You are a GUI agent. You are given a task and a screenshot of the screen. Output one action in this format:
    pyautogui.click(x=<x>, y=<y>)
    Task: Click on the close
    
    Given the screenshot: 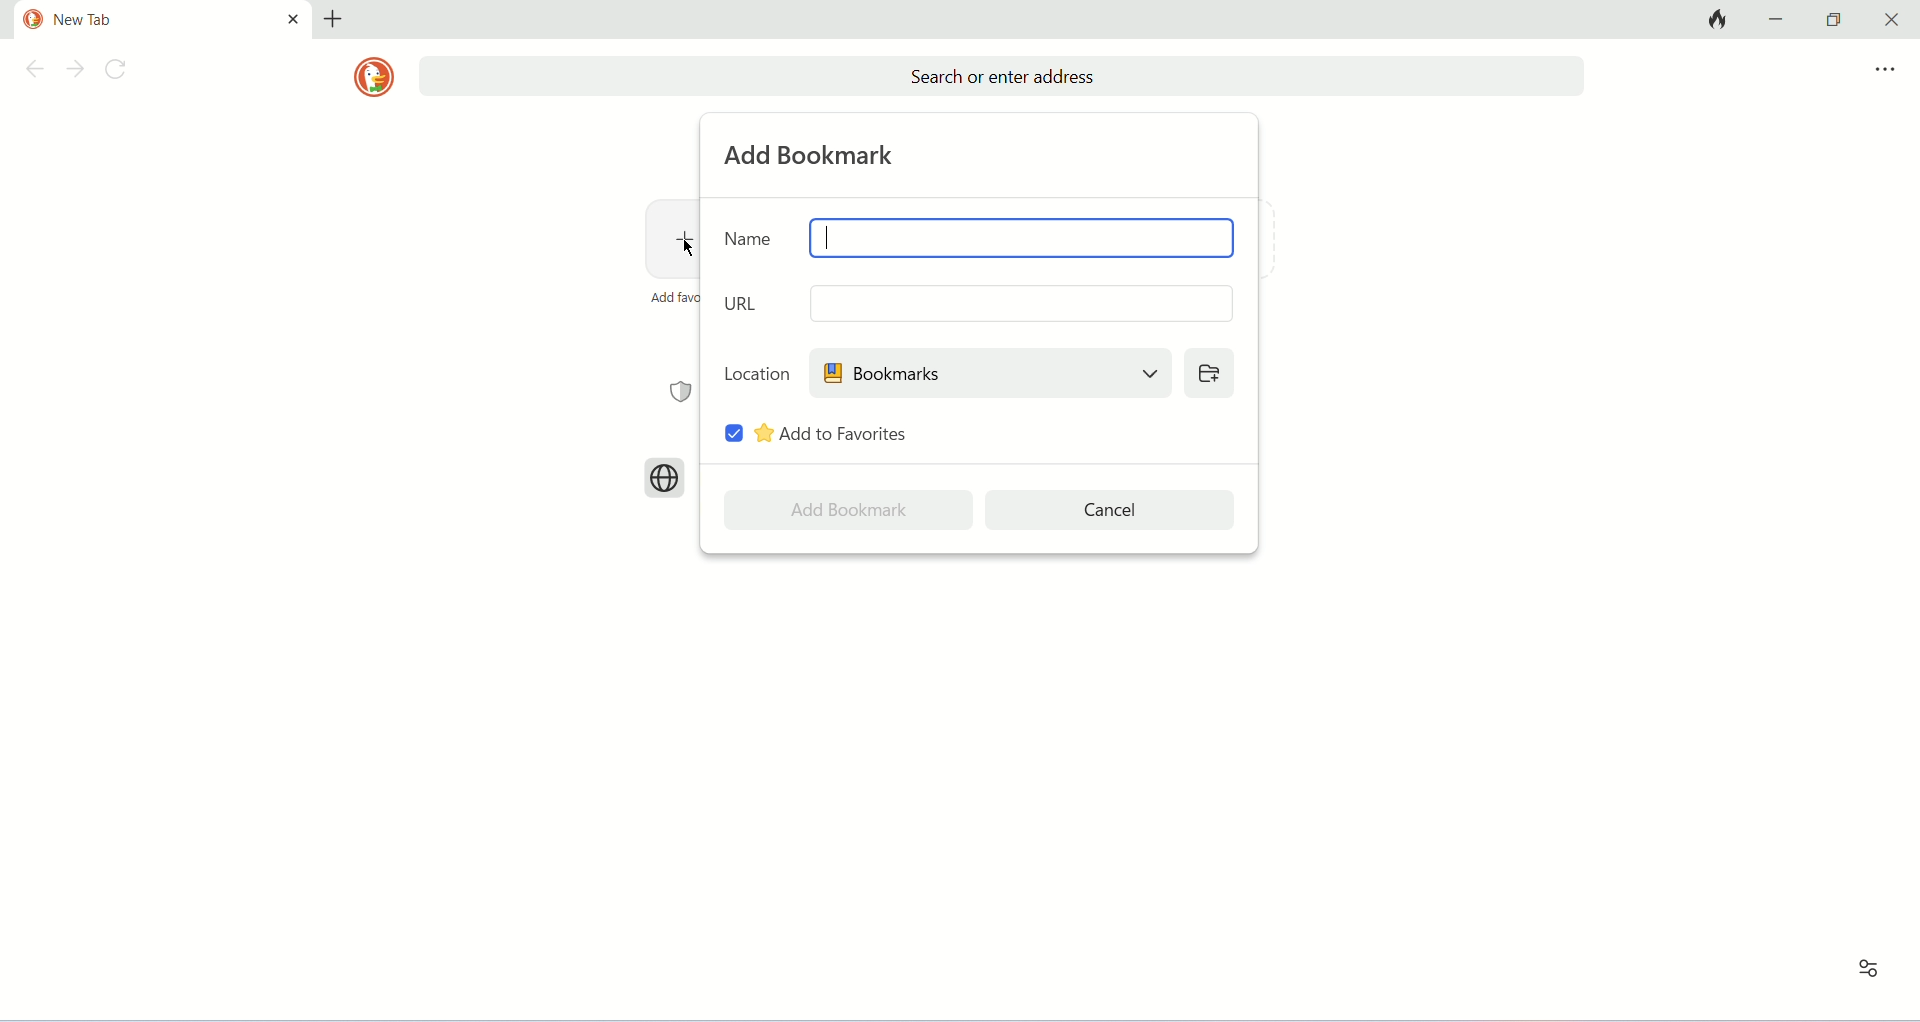 What is the action you would take?
    pyautogui.click(x=1887, y=20)
    